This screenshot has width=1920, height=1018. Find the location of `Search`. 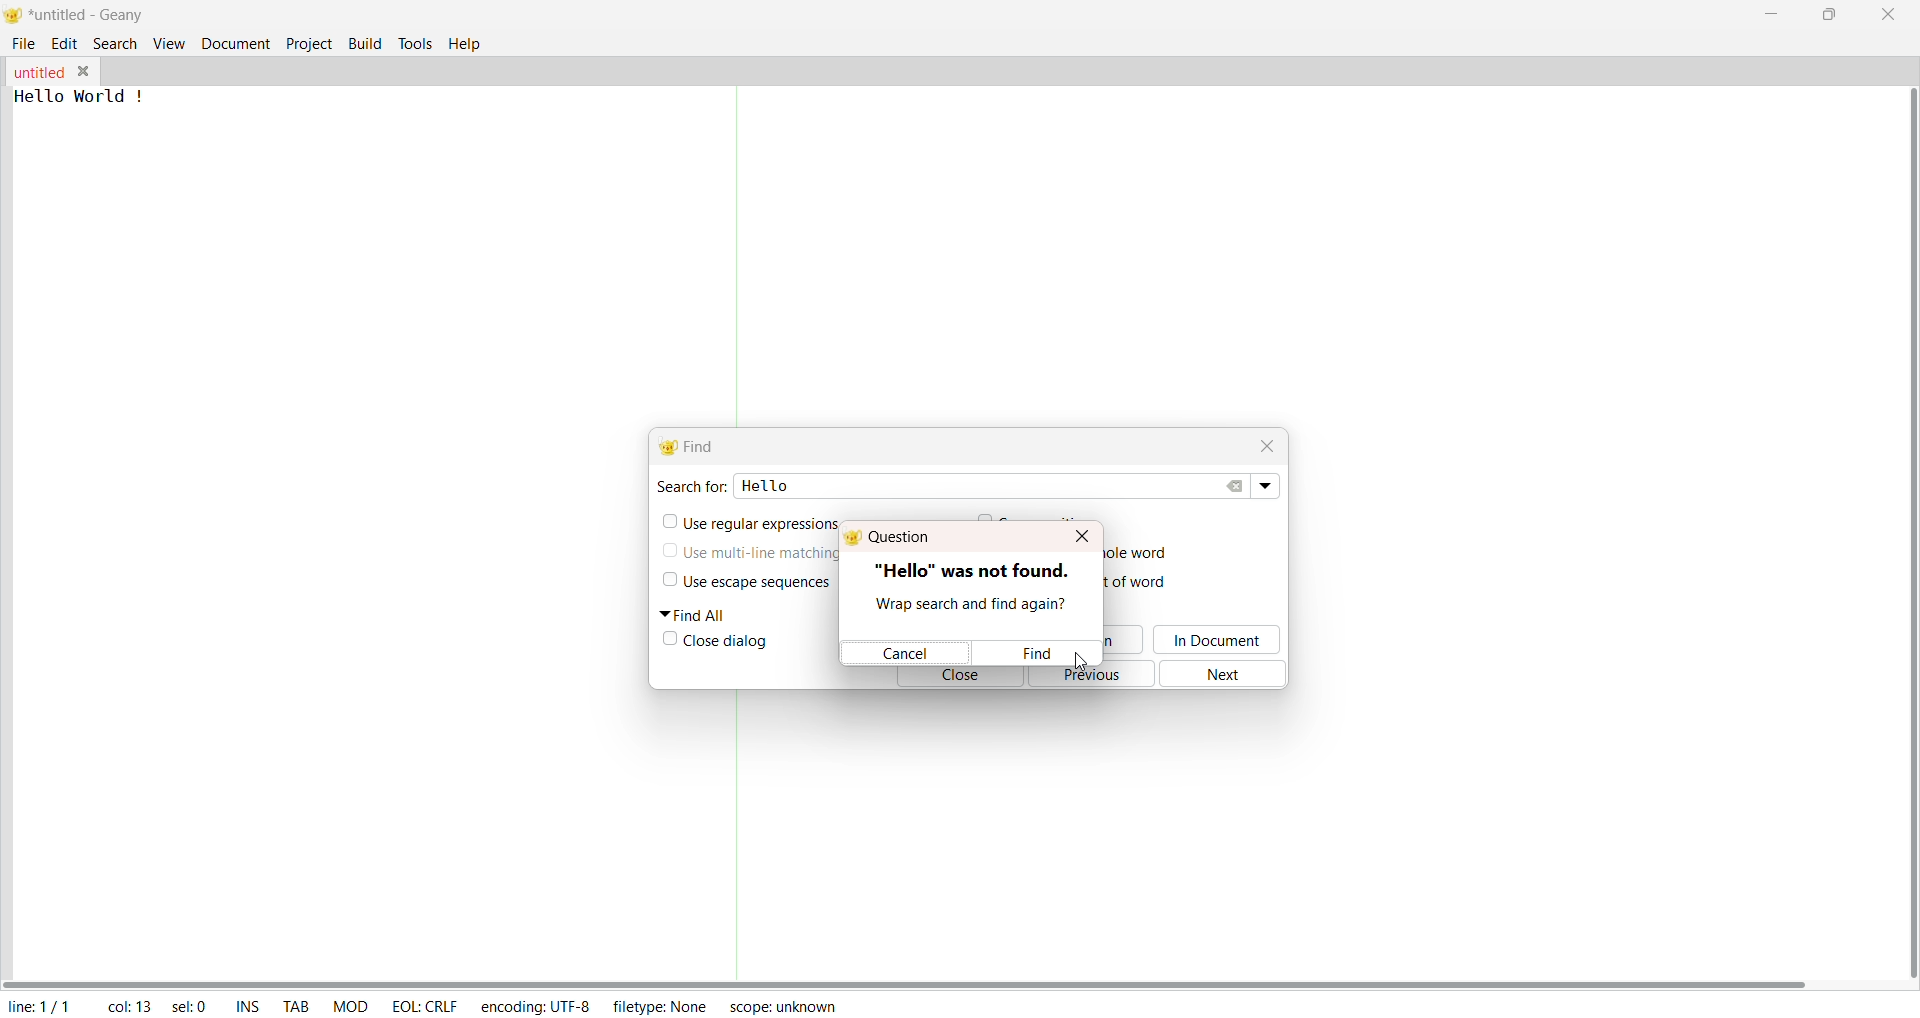

Search is located at coordinates (114, 43).